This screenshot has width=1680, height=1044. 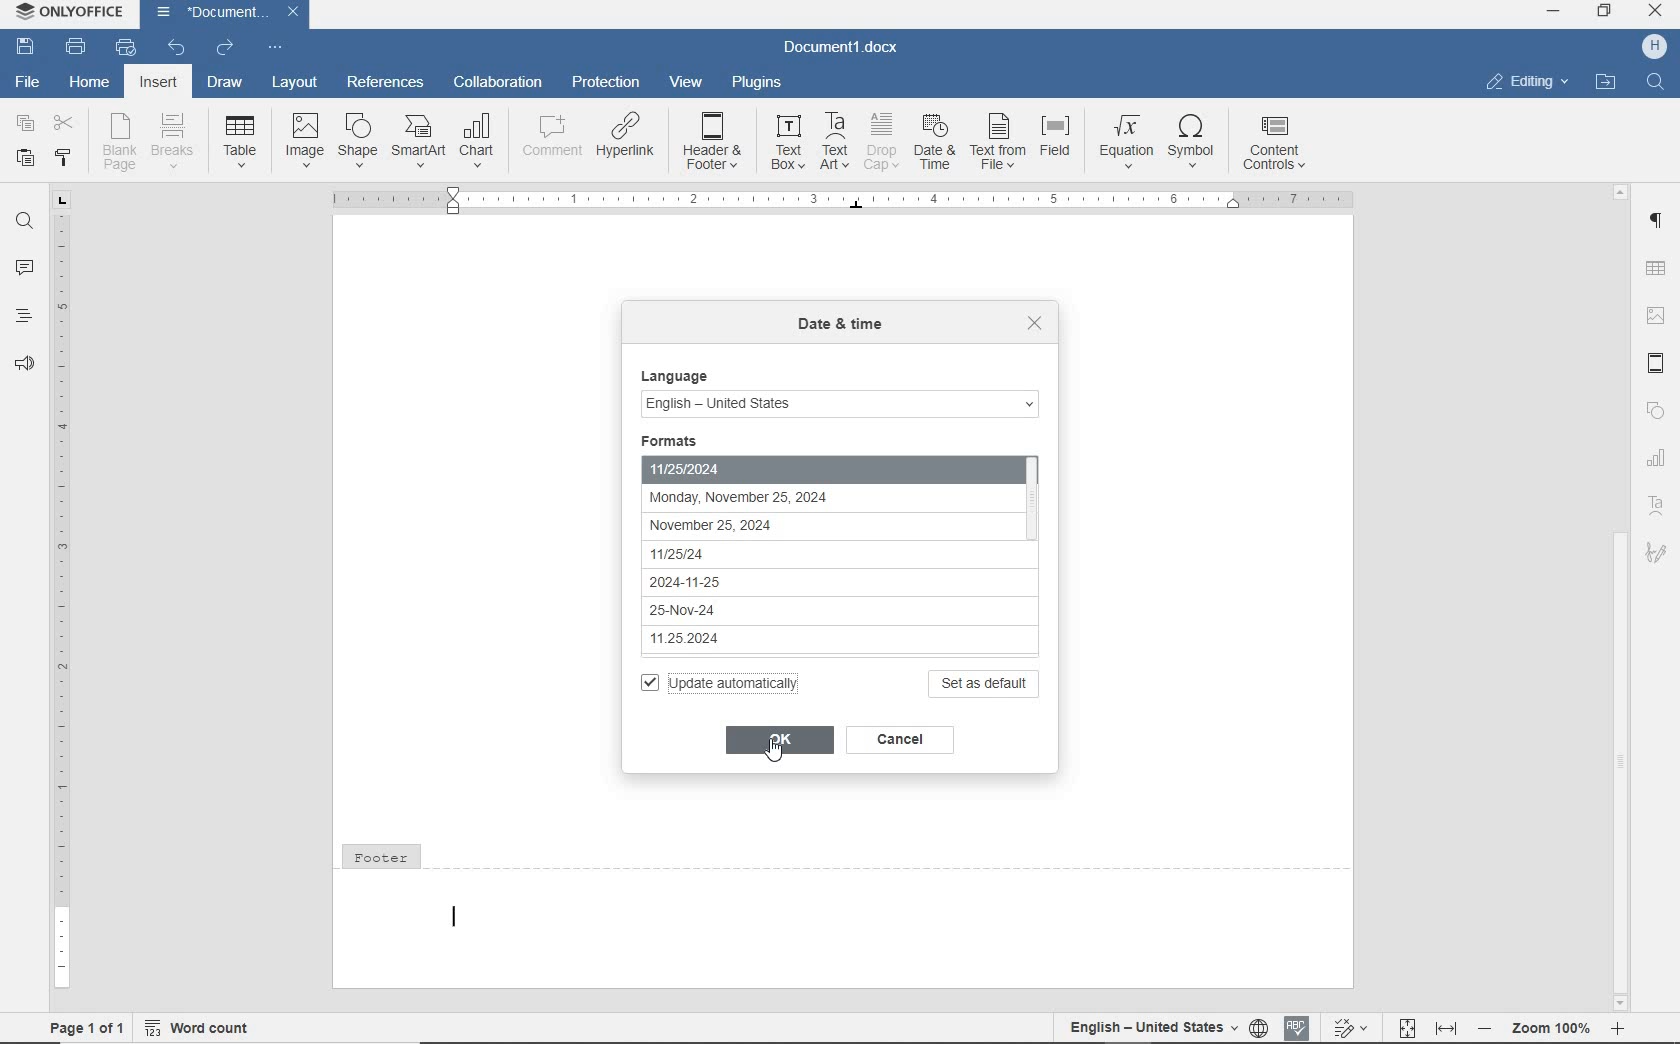 I want to click on plugins, so click(x=759, y=84).